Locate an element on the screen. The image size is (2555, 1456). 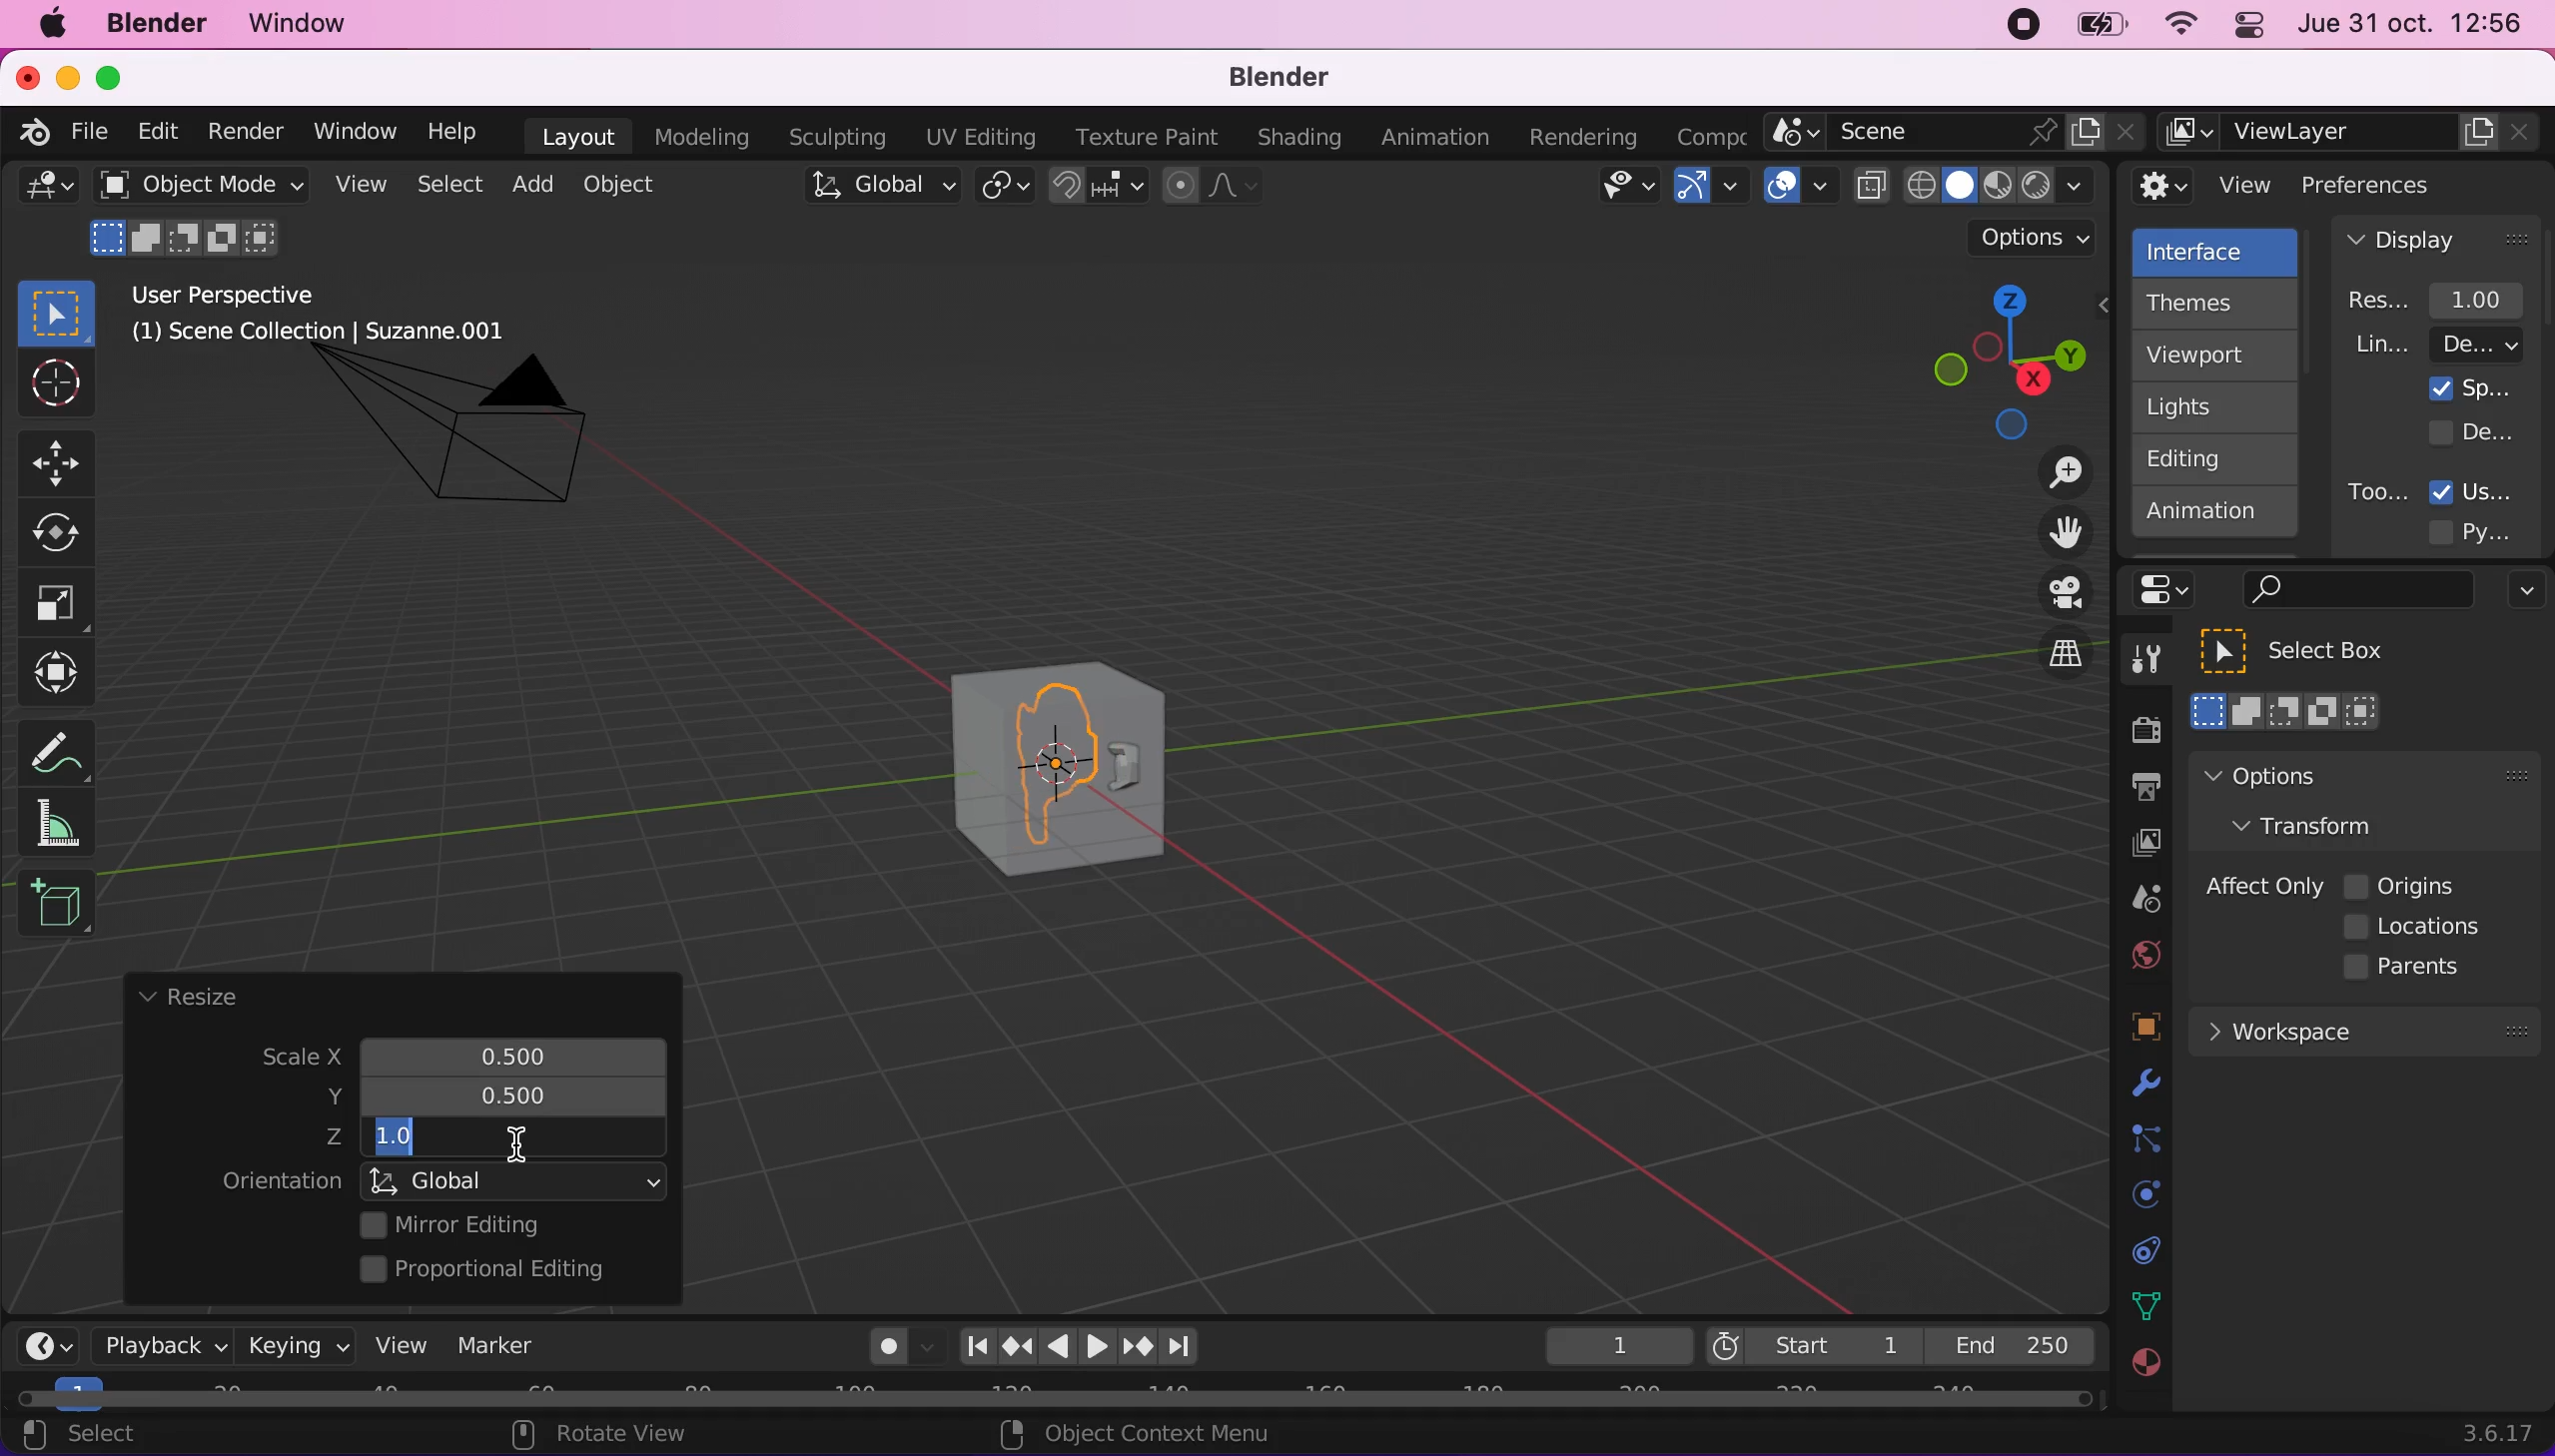
developer extras is located at coordinates (2474, 431).